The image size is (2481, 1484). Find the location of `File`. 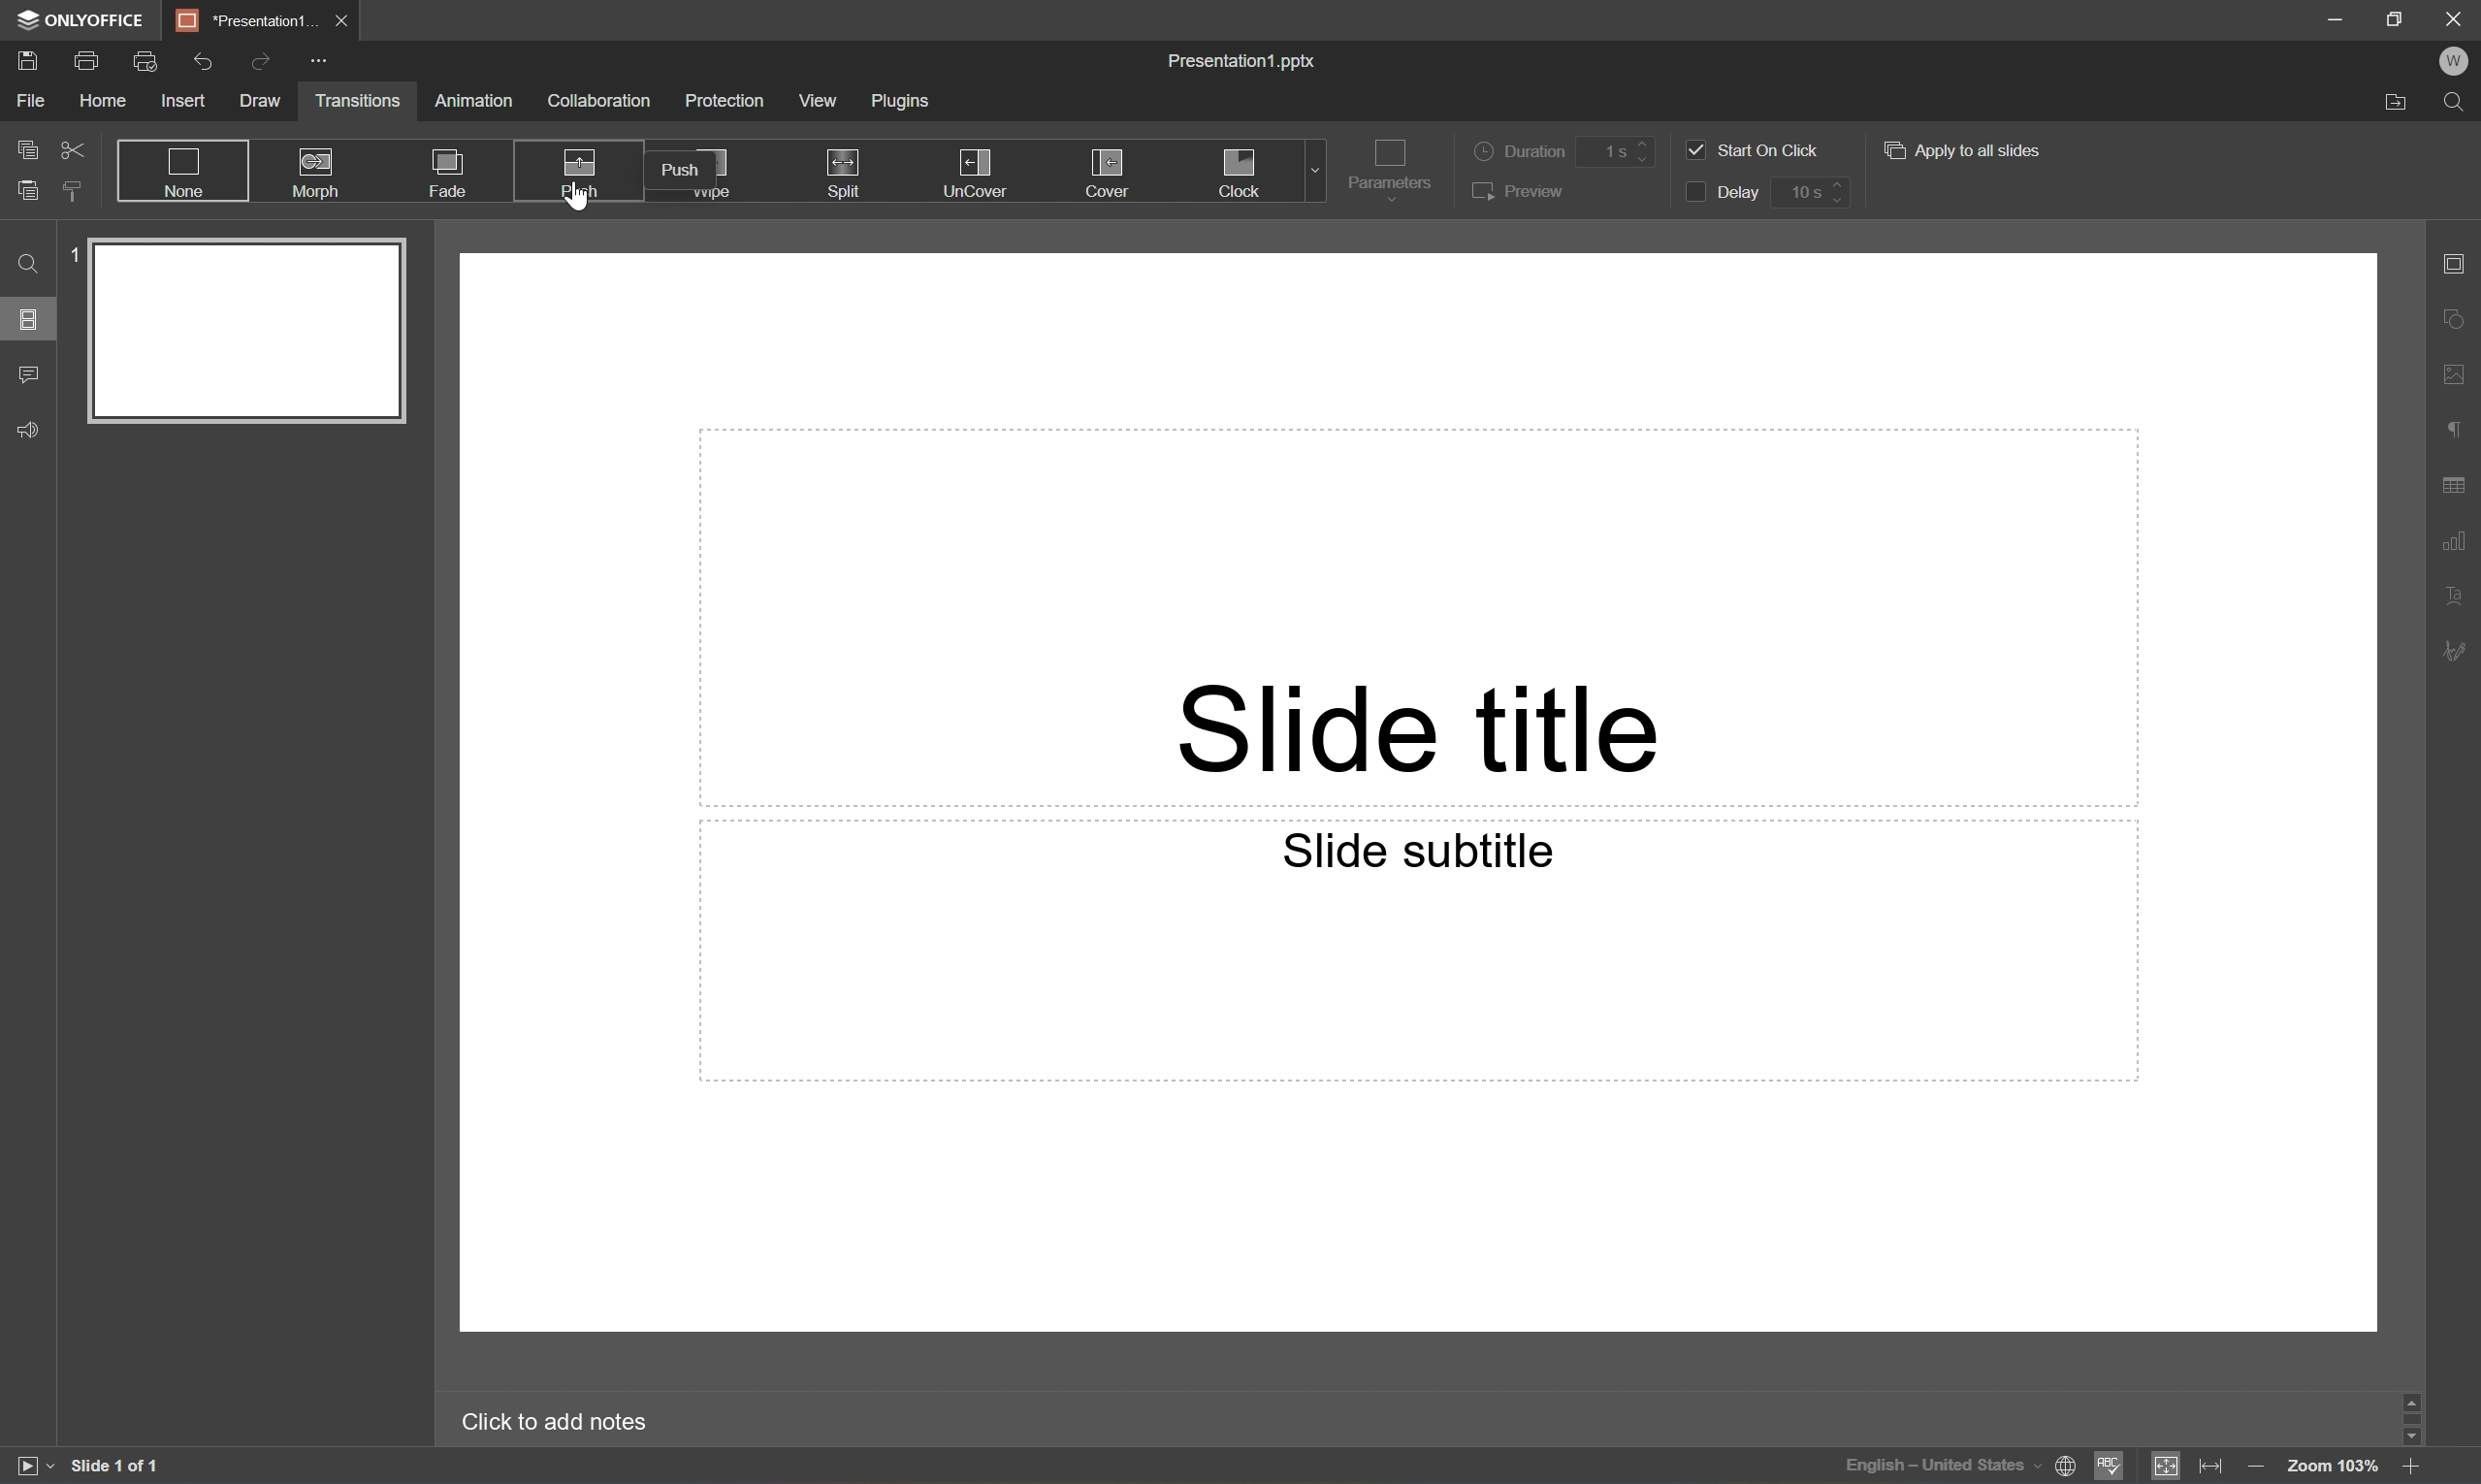

File is located at coordinates (34, 101).